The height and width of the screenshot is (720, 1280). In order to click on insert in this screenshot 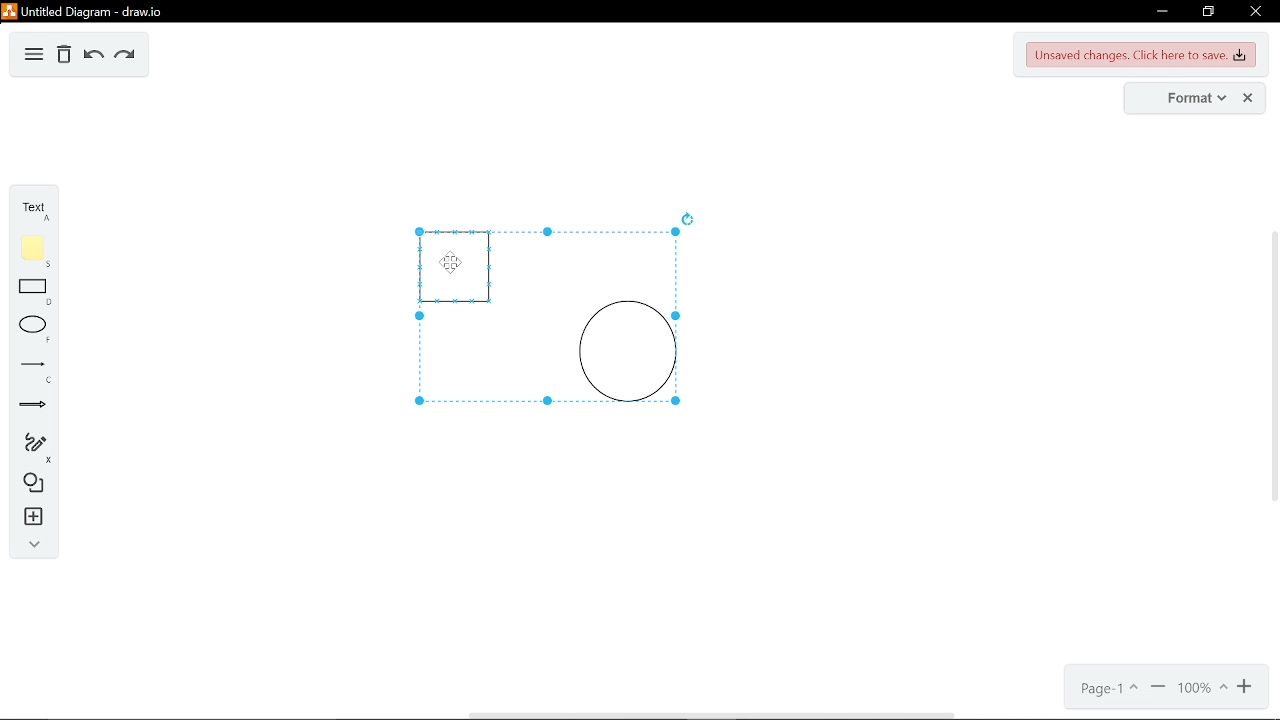, I will do `click(30, 517)`.